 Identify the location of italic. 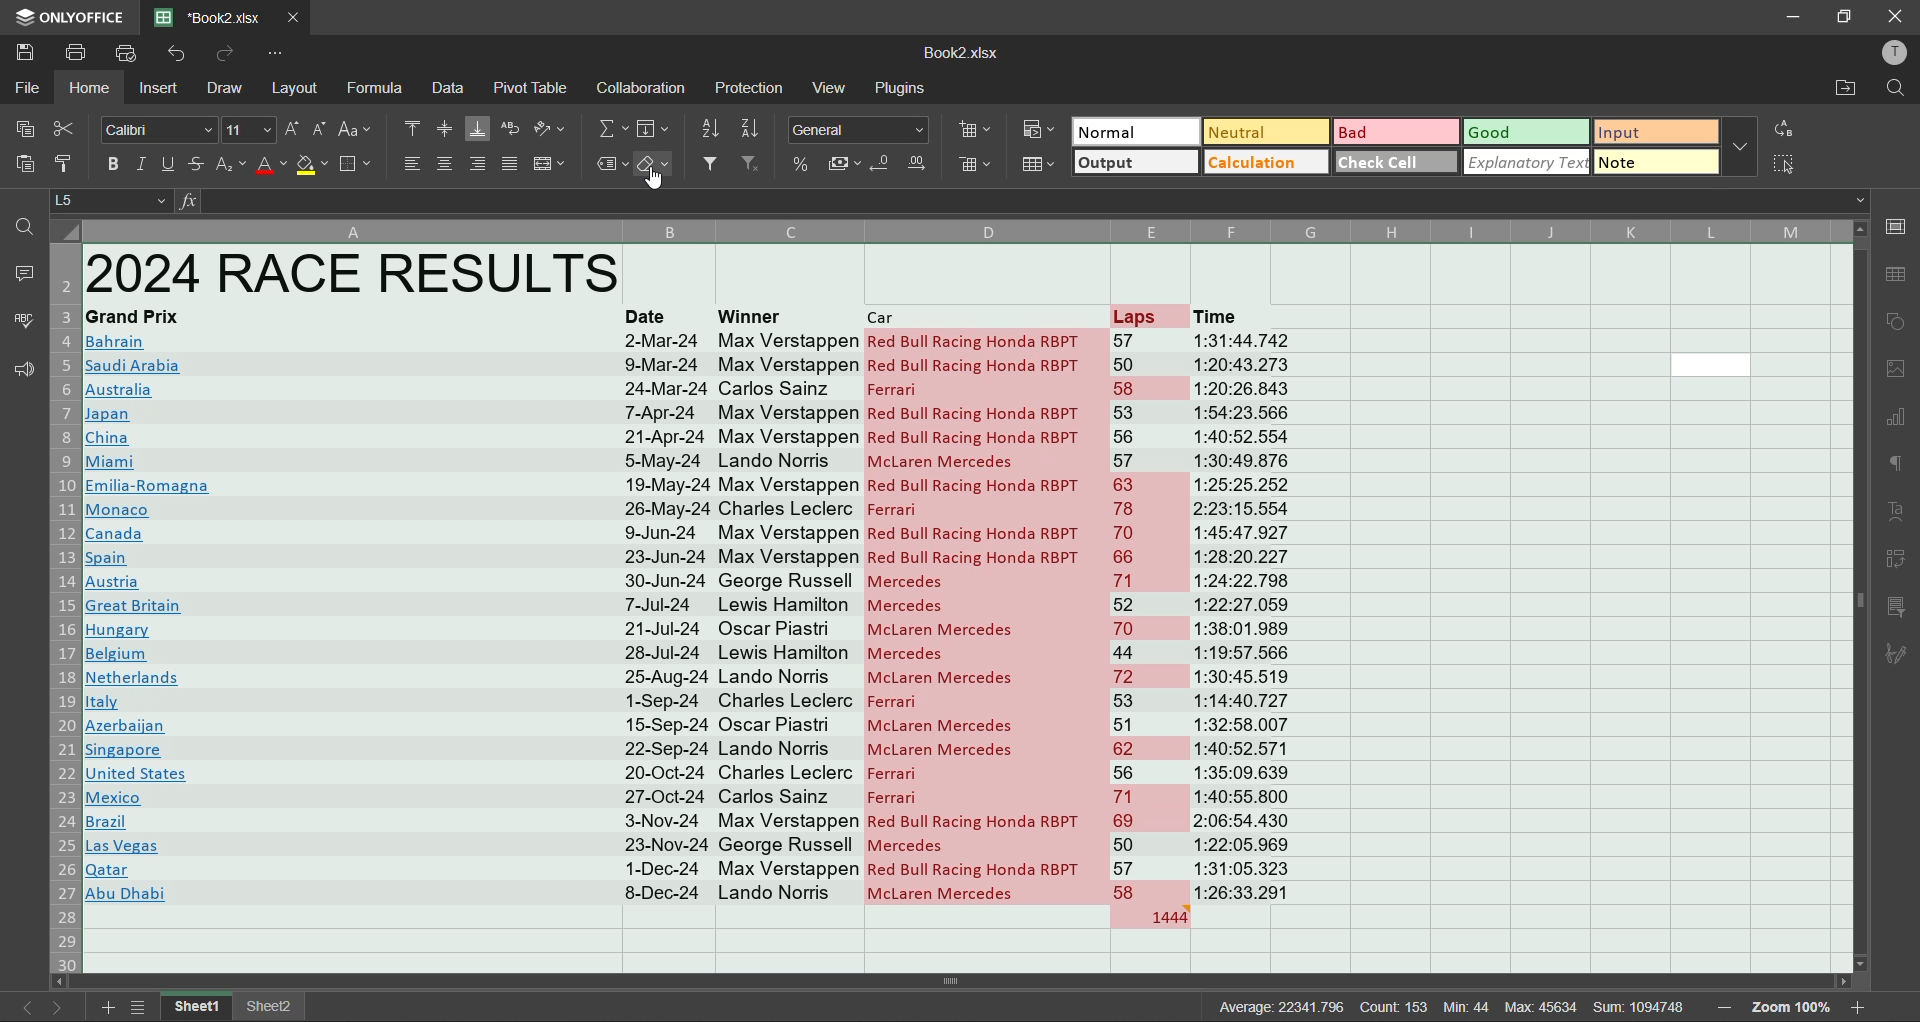
(140, 165).